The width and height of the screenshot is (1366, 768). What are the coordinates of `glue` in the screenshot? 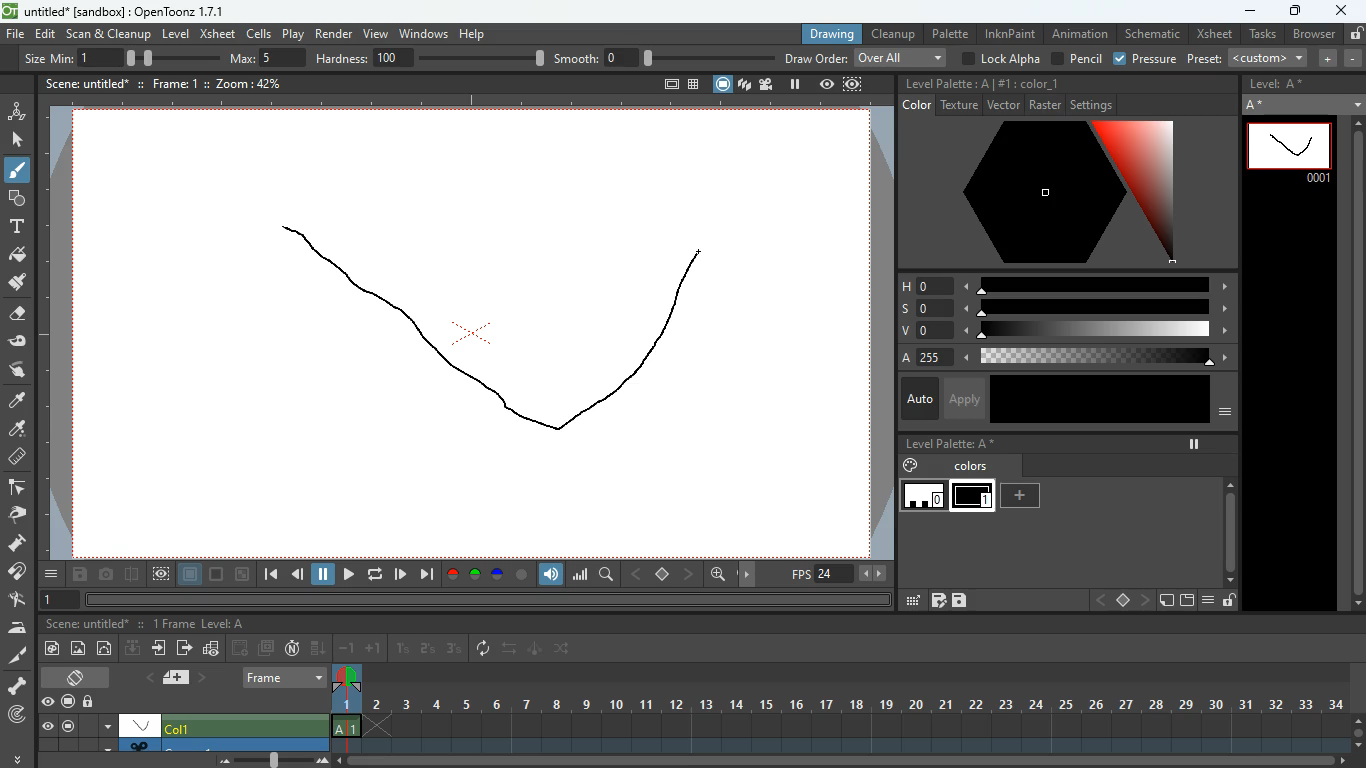 It's located at (18, 342).